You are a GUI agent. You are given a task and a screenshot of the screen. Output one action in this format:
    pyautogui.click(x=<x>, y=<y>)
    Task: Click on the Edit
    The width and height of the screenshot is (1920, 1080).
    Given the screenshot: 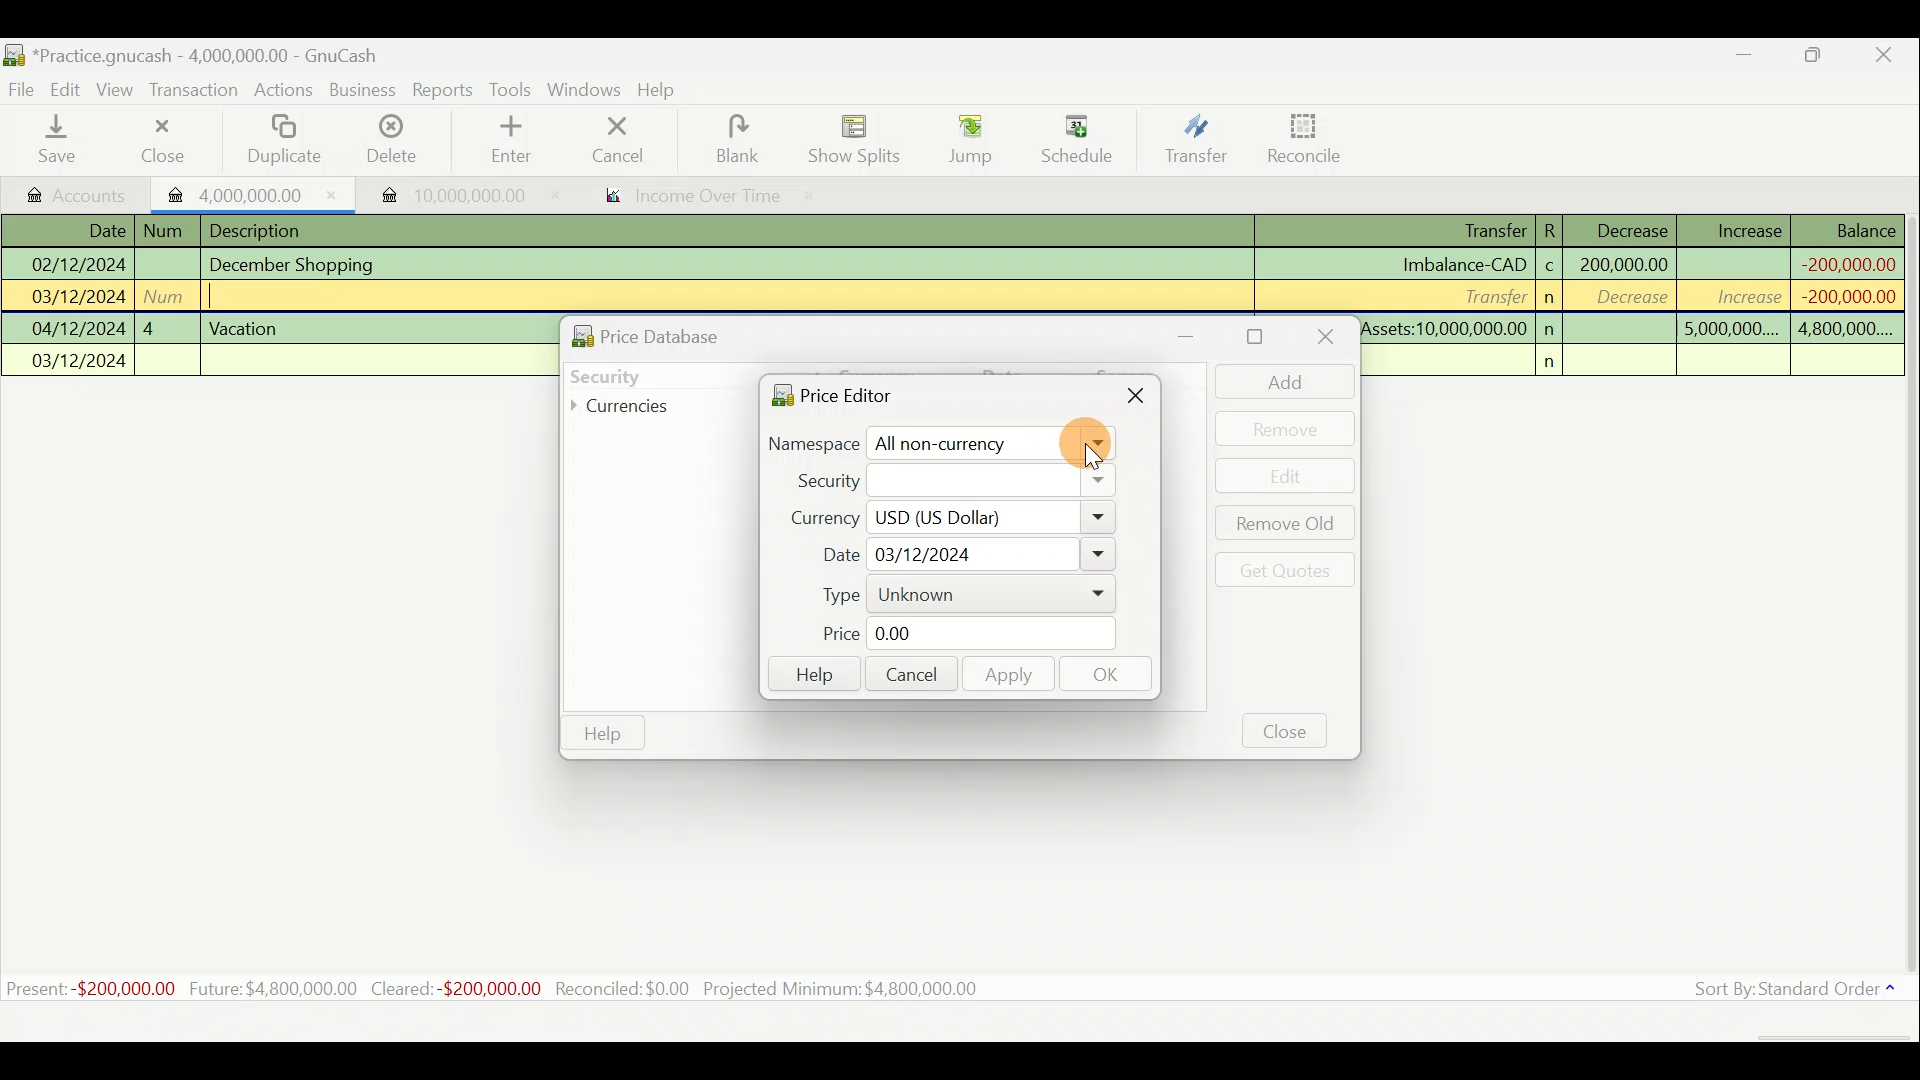 What is the action you would take?
    pyautogui.click(x=1287, y=476)
    